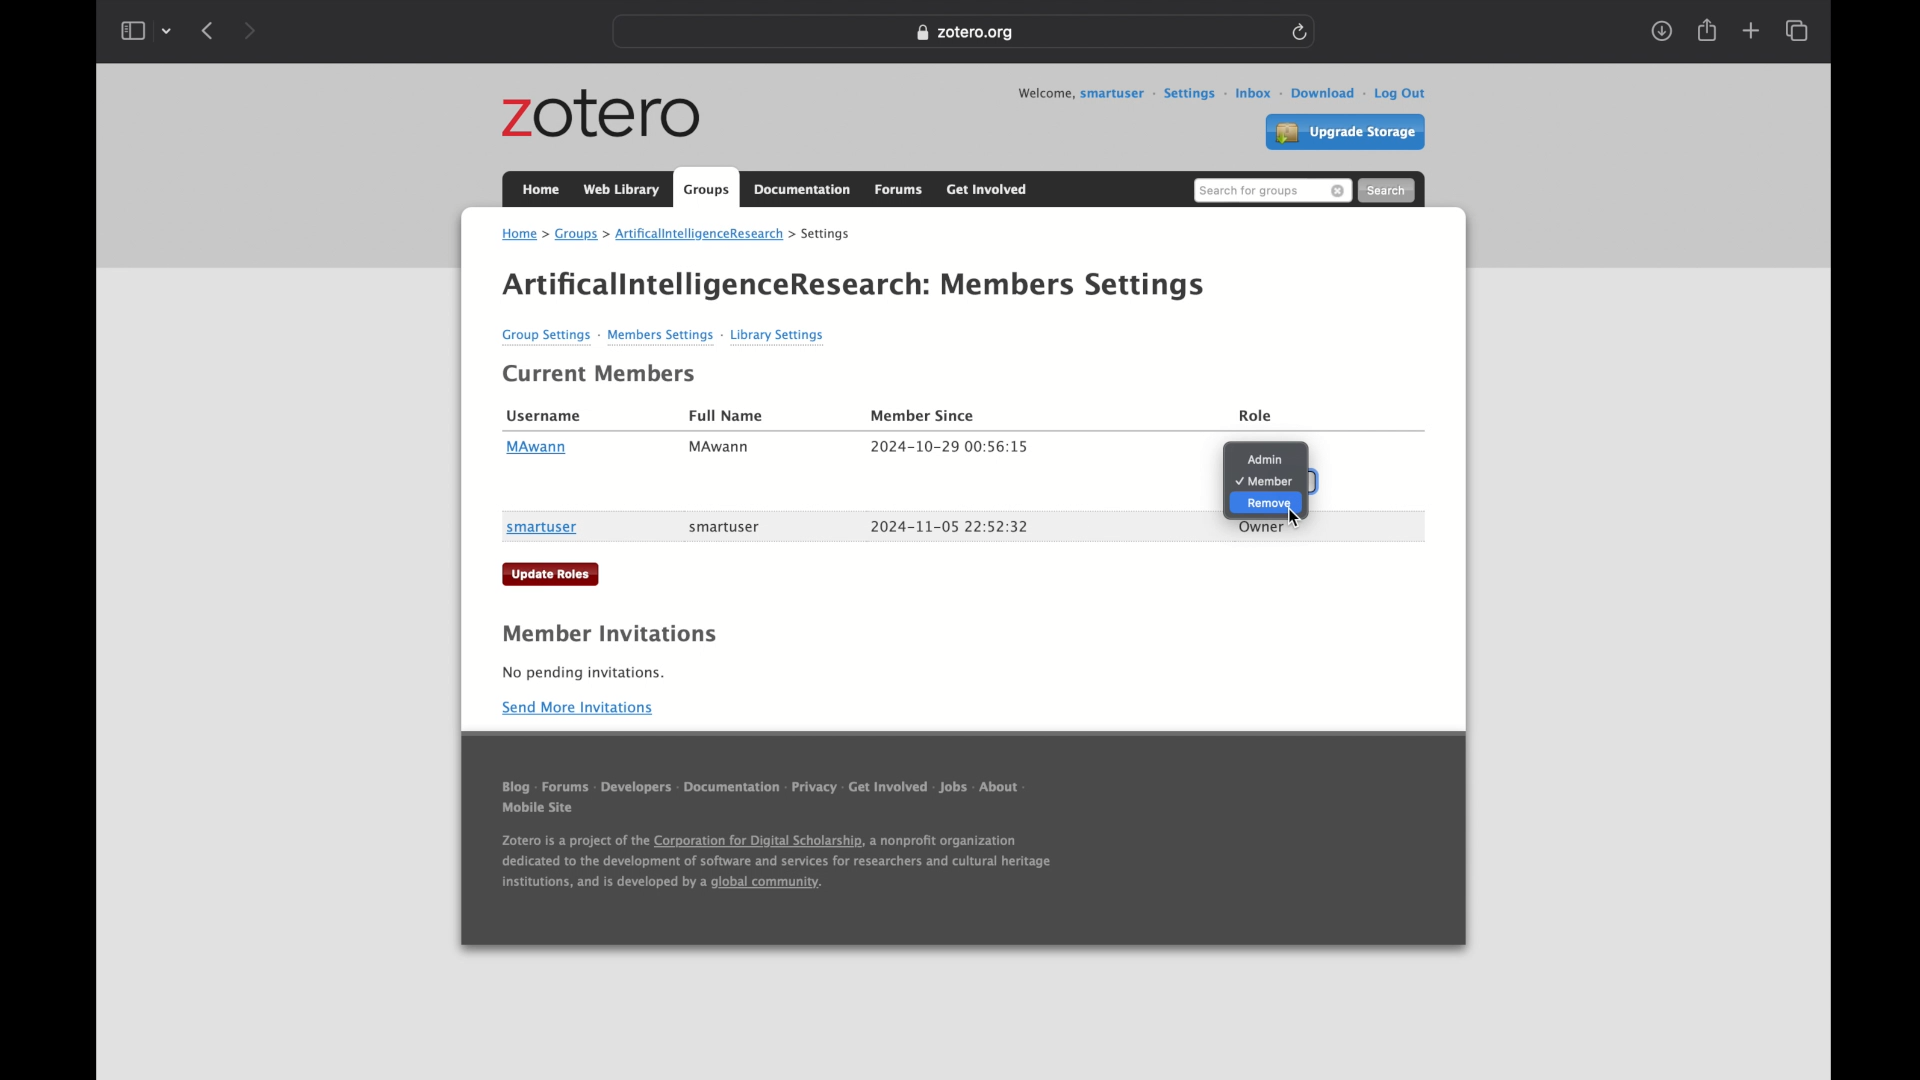  I want to click on welcome, smartuser, so click(1079, 94).